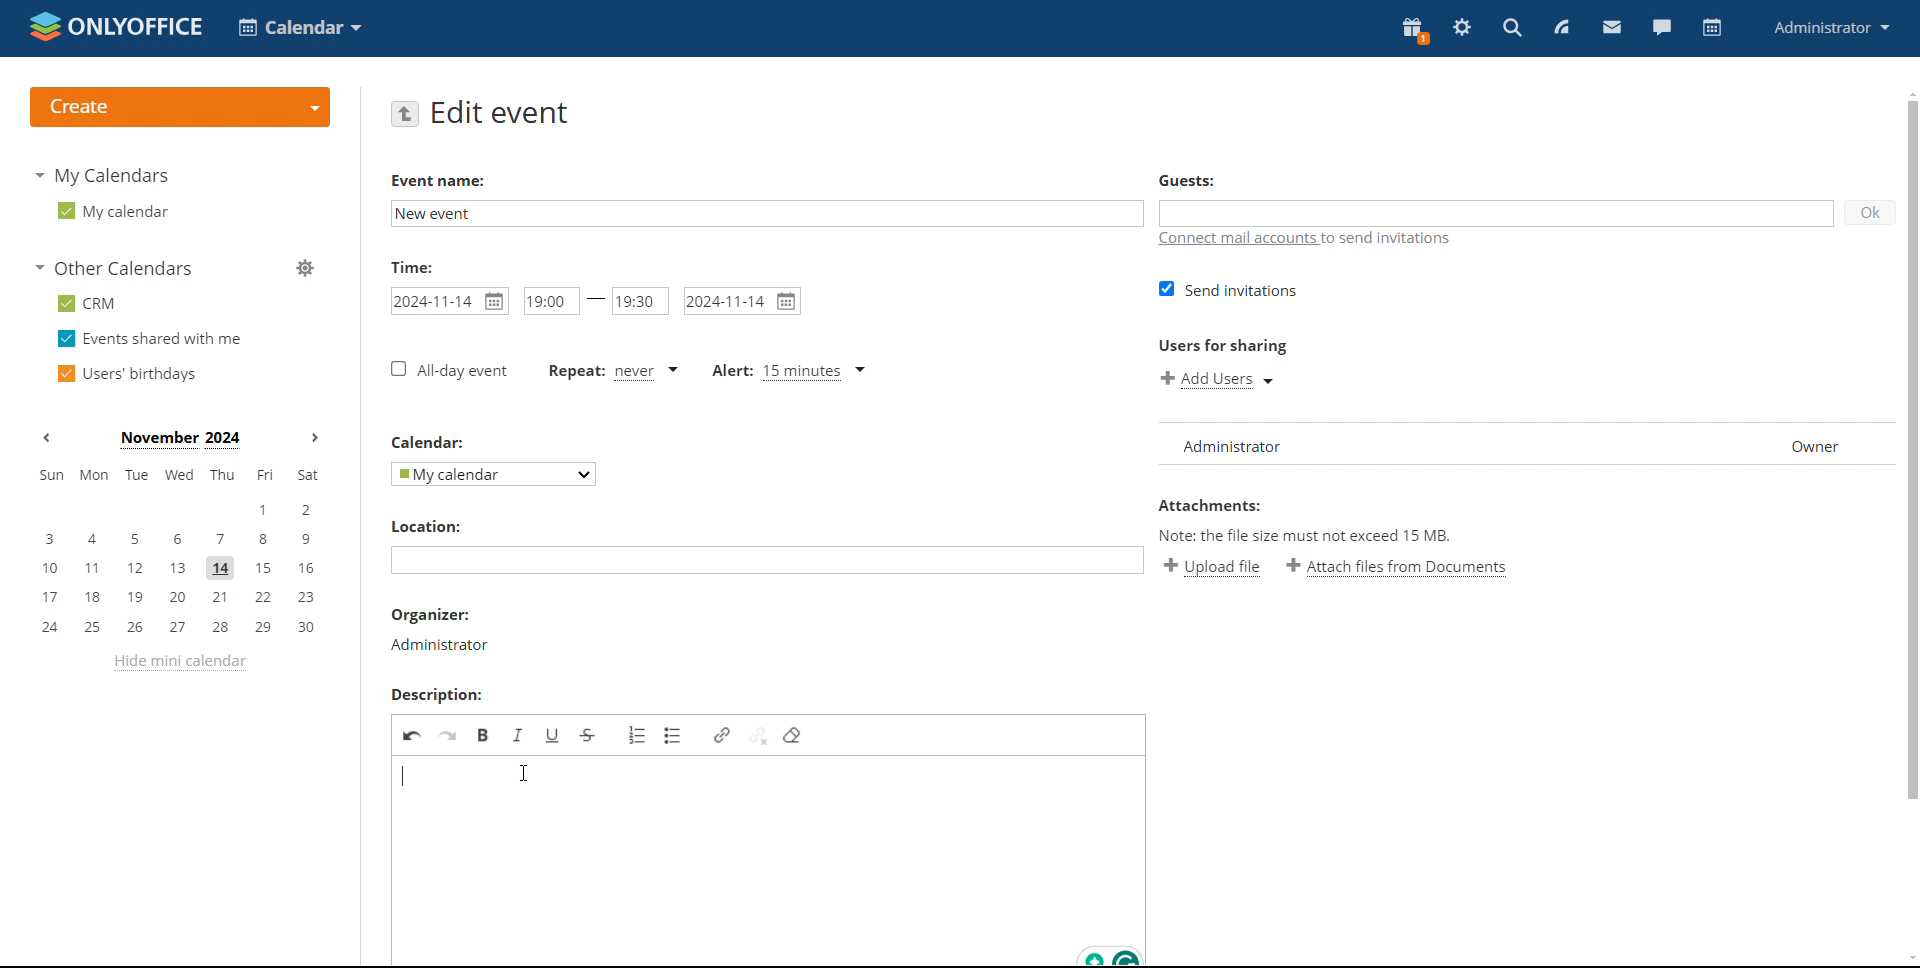  I want to click on calendar, so click(1712, 28).